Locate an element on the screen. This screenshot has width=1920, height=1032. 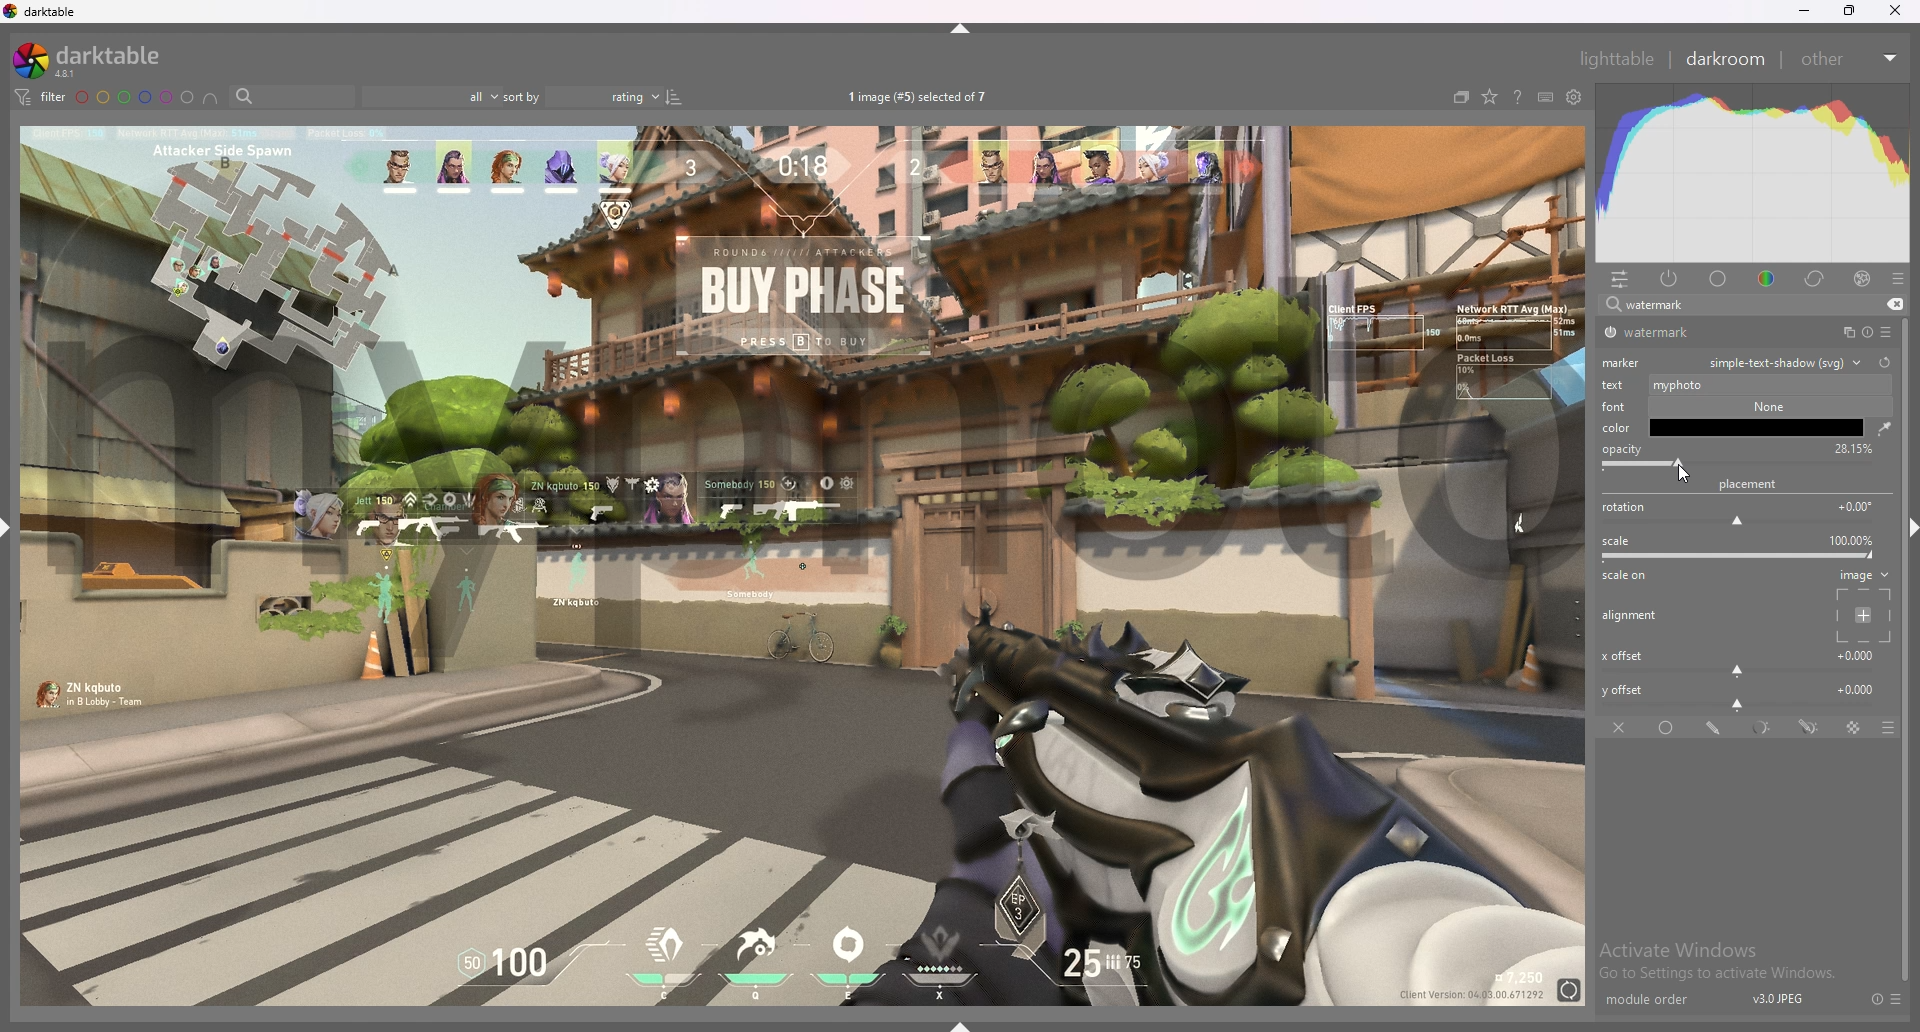
presets is located at coordinates (1898, 279).